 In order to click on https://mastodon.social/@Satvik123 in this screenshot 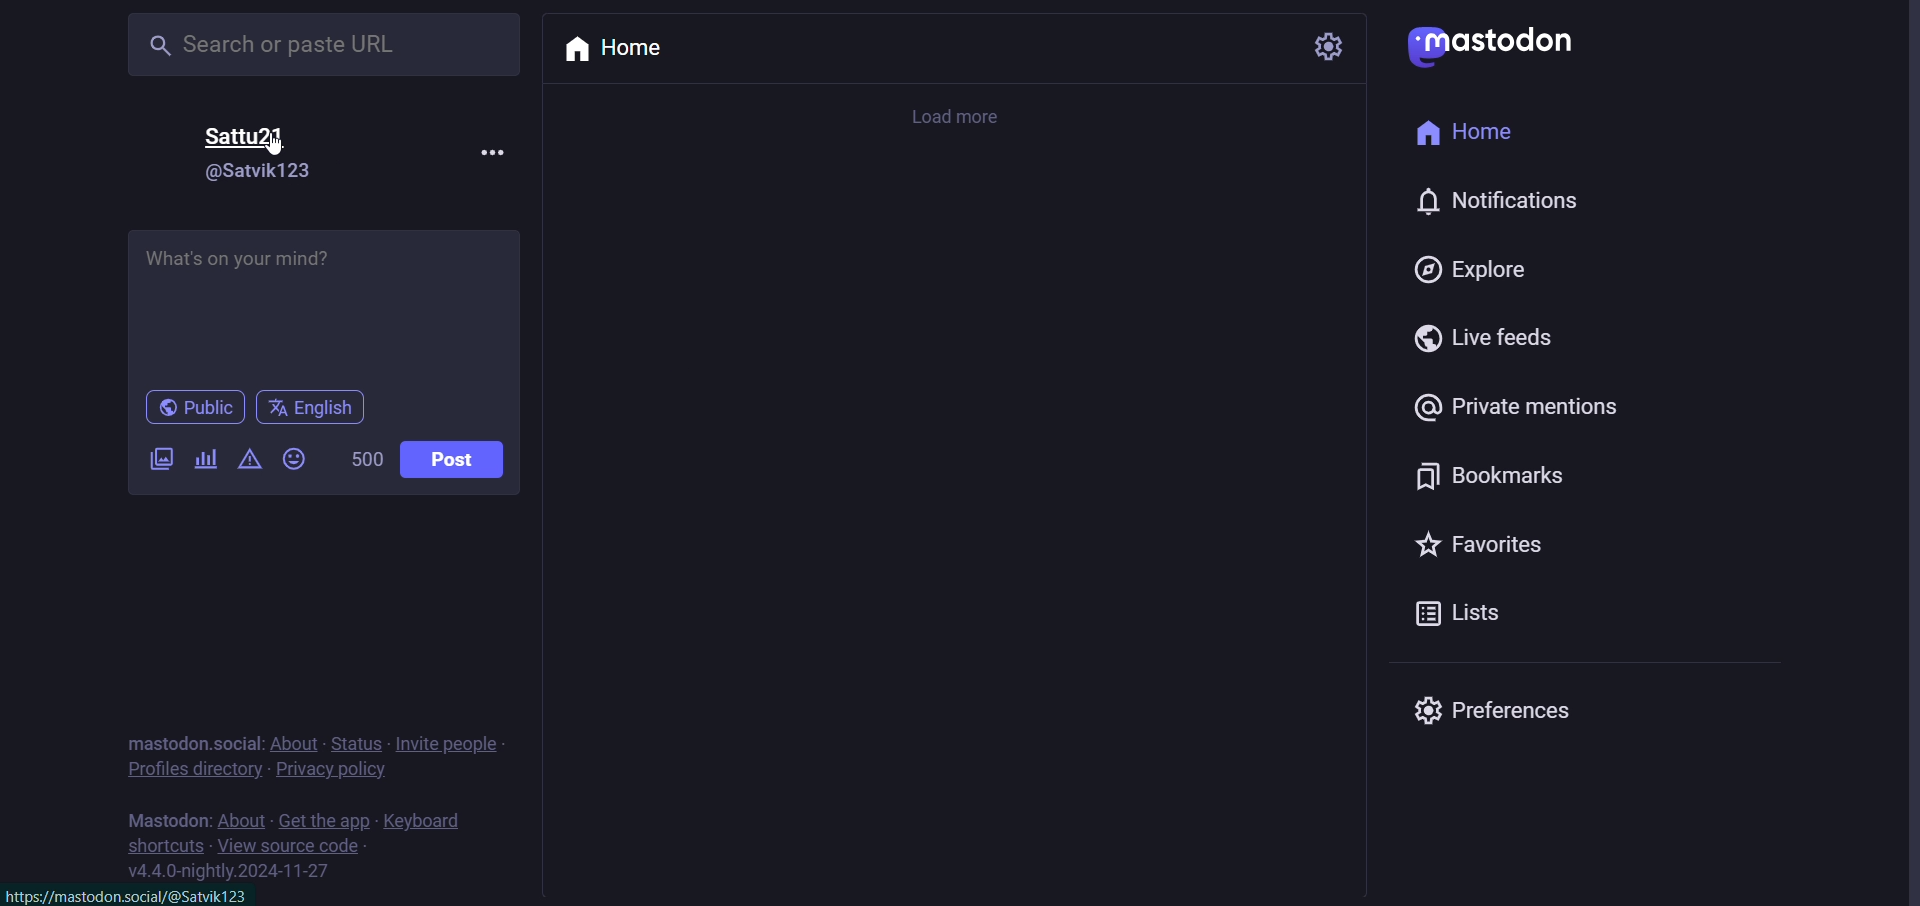, I will do `click(137, 895)`.